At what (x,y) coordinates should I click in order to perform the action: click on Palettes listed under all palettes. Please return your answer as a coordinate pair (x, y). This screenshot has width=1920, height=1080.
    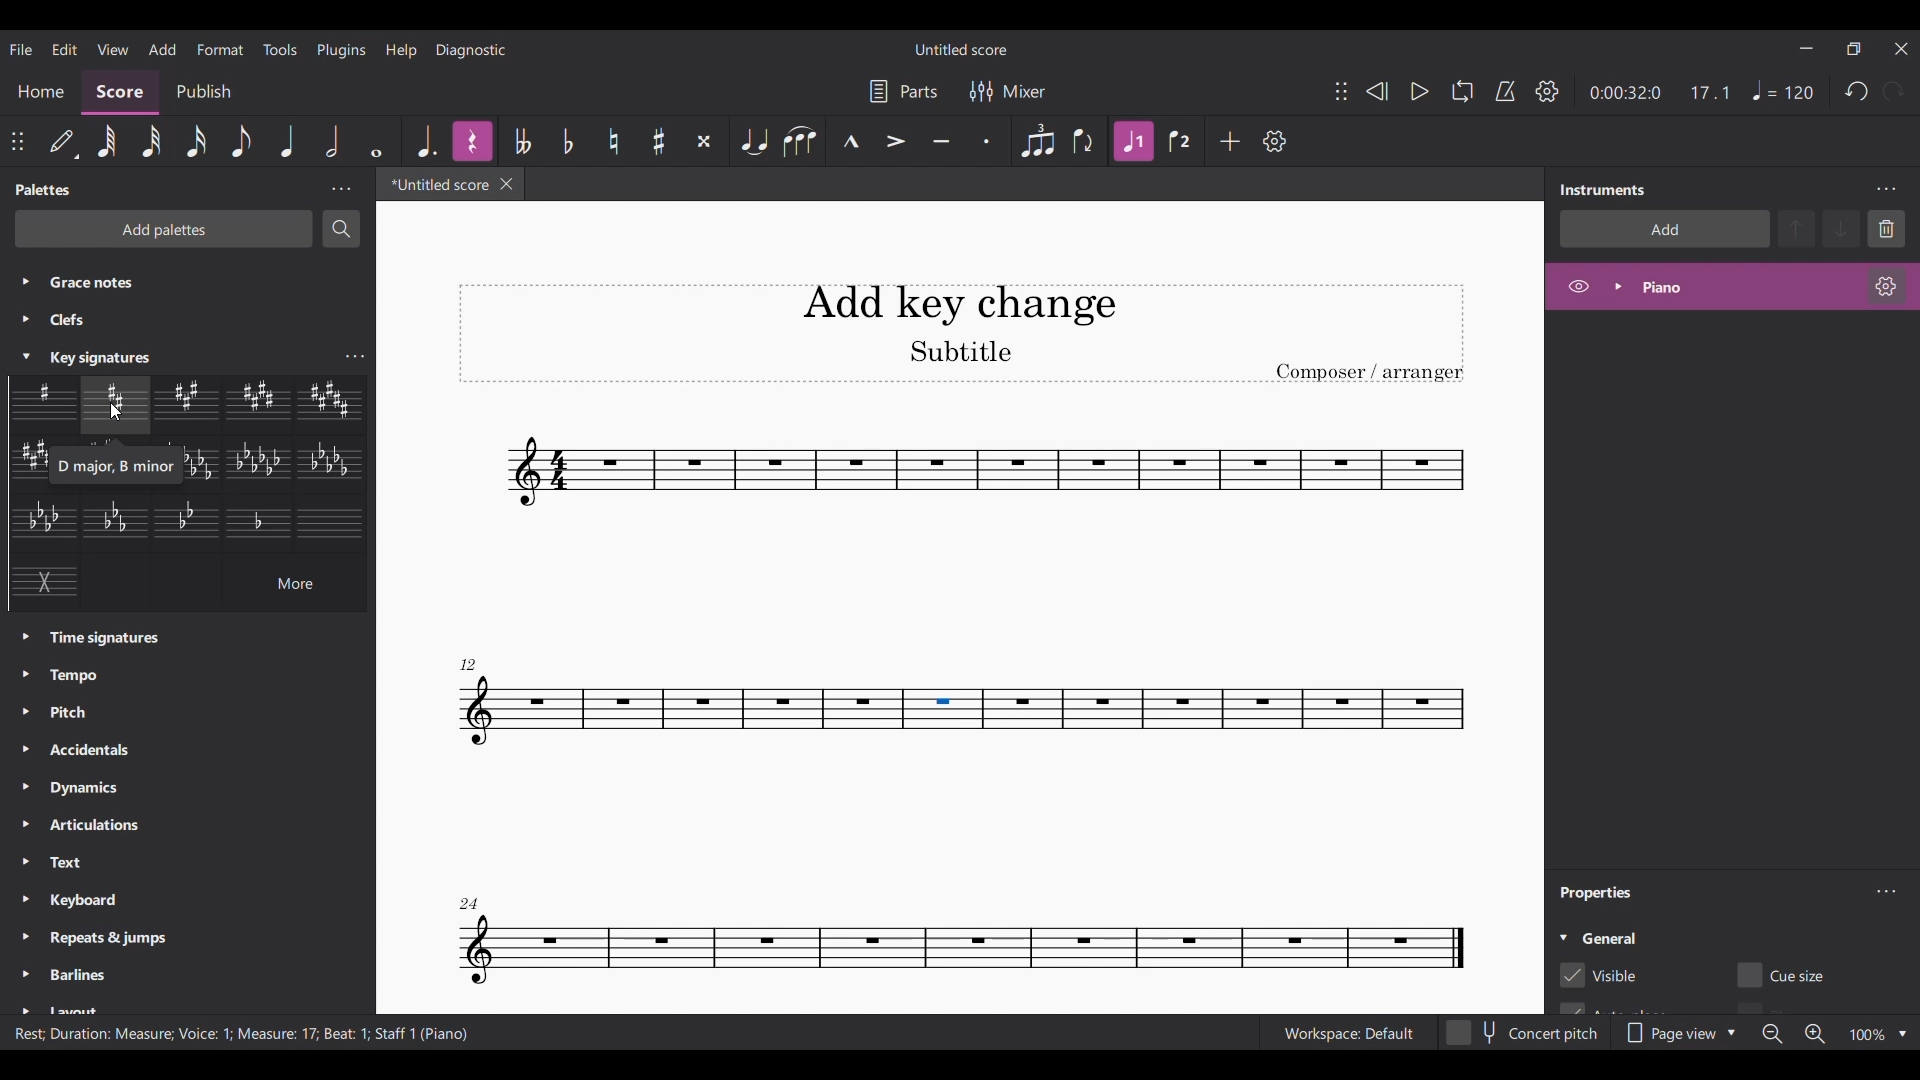
    Looking at the image, I should click on (161, 316).